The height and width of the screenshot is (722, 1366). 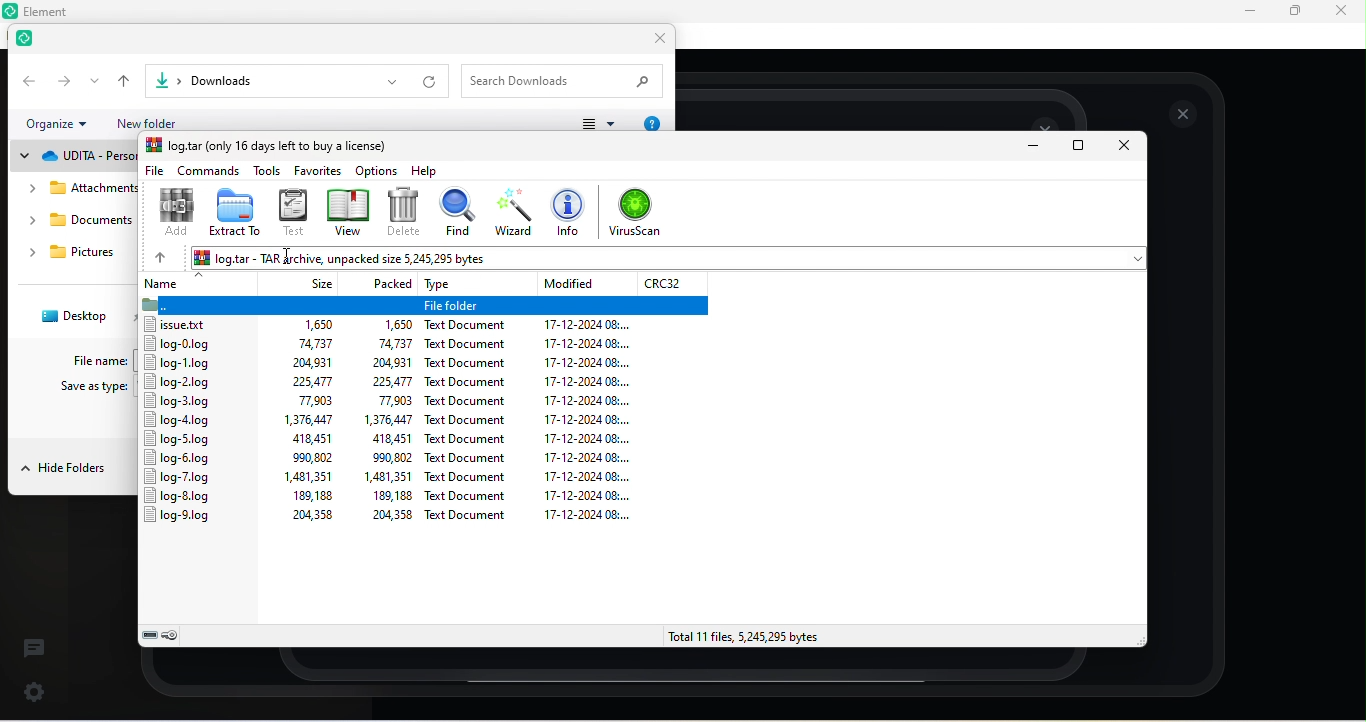 I want to click on issue.txt, so click(x=178, y=324).